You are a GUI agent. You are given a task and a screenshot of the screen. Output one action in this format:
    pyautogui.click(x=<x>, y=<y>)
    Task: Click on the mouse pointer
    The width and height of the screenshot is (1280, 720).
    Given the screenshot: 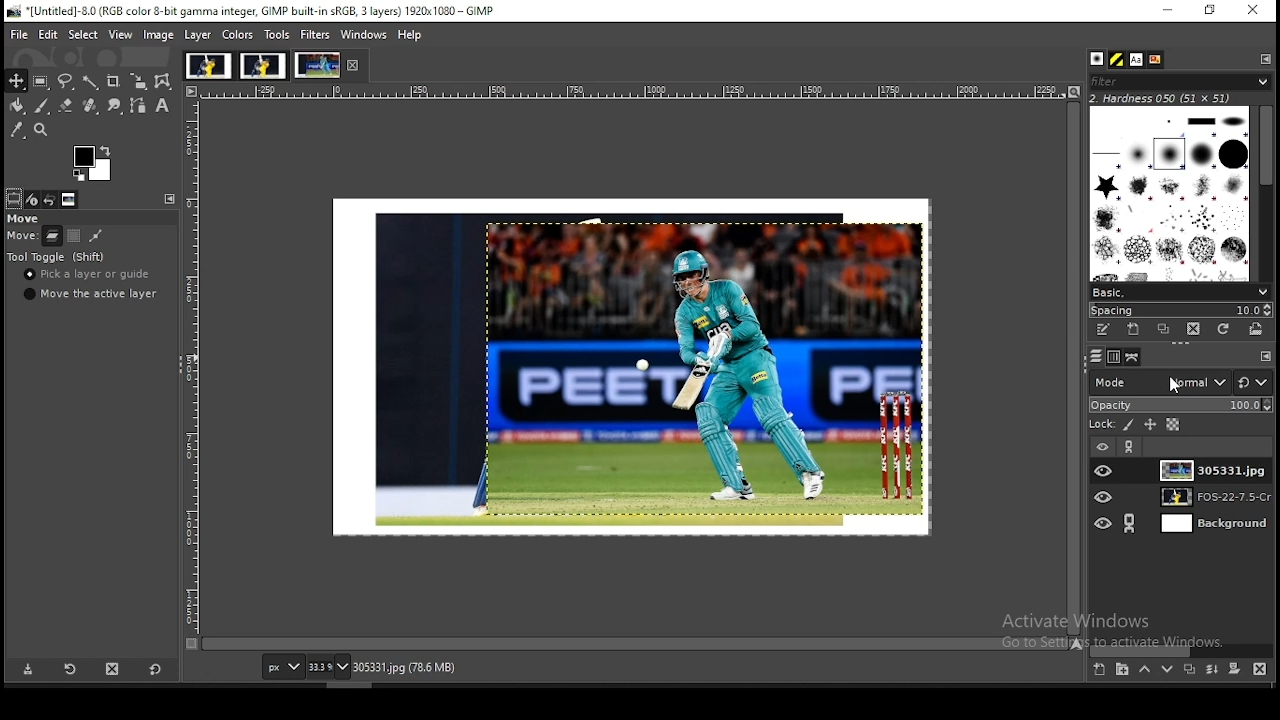 What is the action you would take?
    pyautogui.click(x=1174, y=385)
    